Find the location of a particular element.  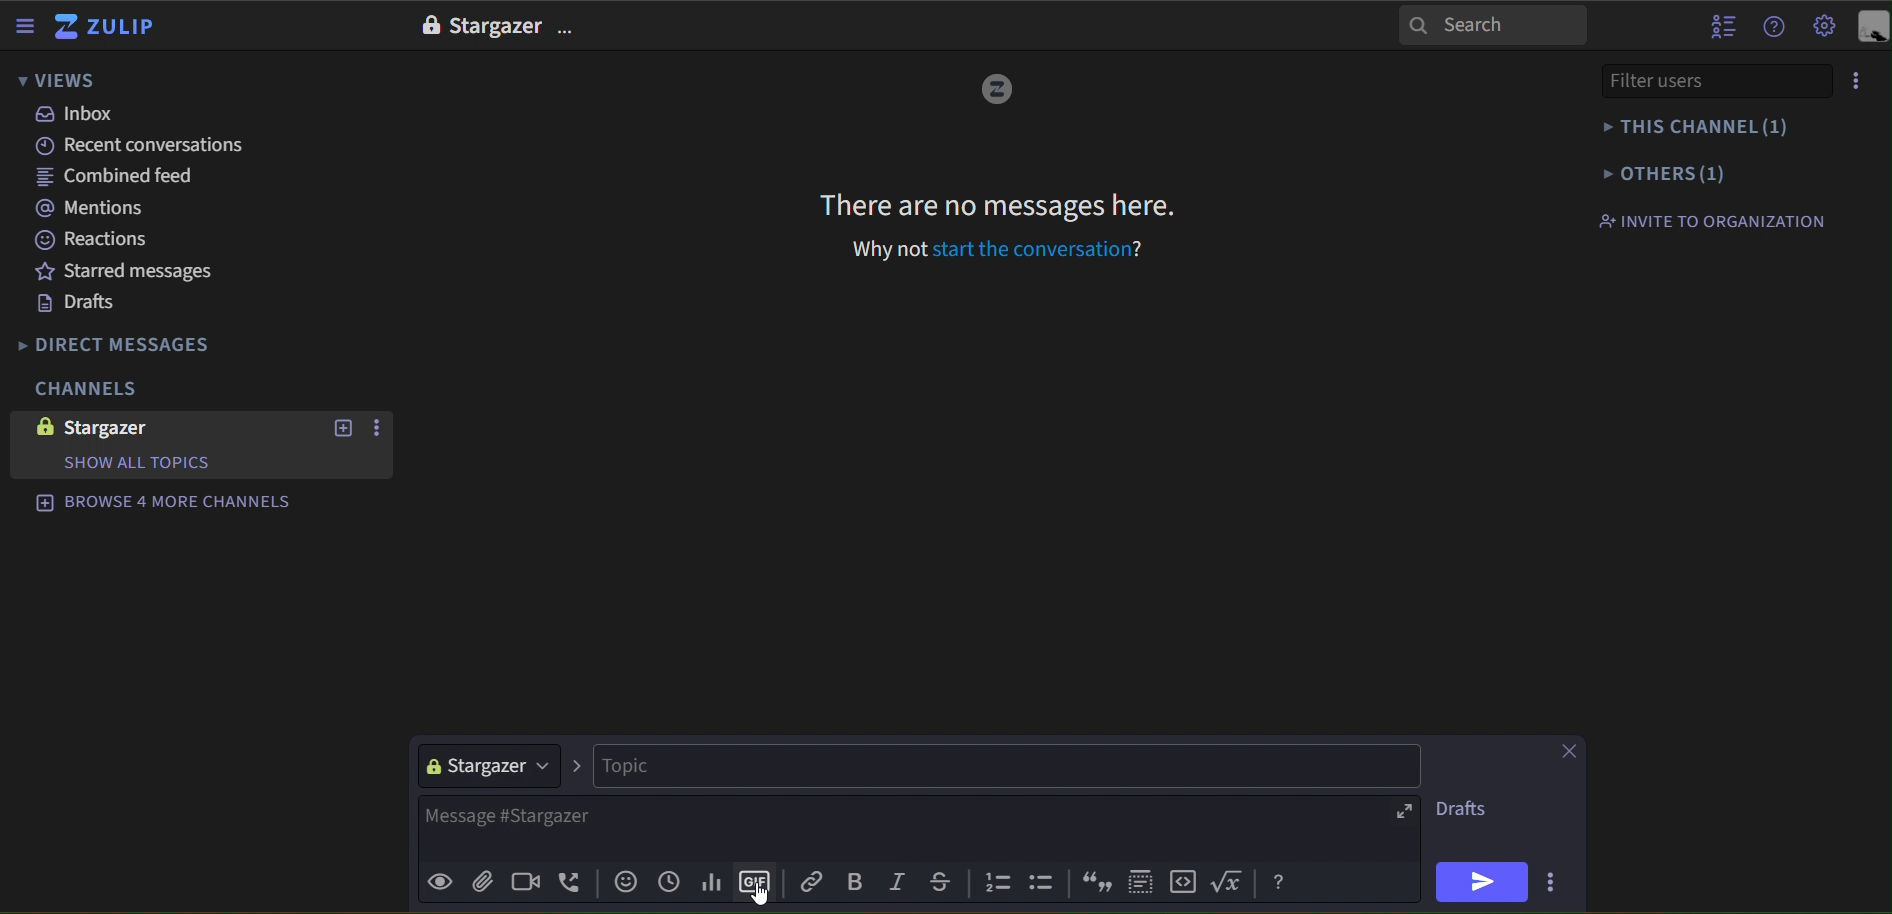

browse 4 more channels is located at coordinates (164, 500).